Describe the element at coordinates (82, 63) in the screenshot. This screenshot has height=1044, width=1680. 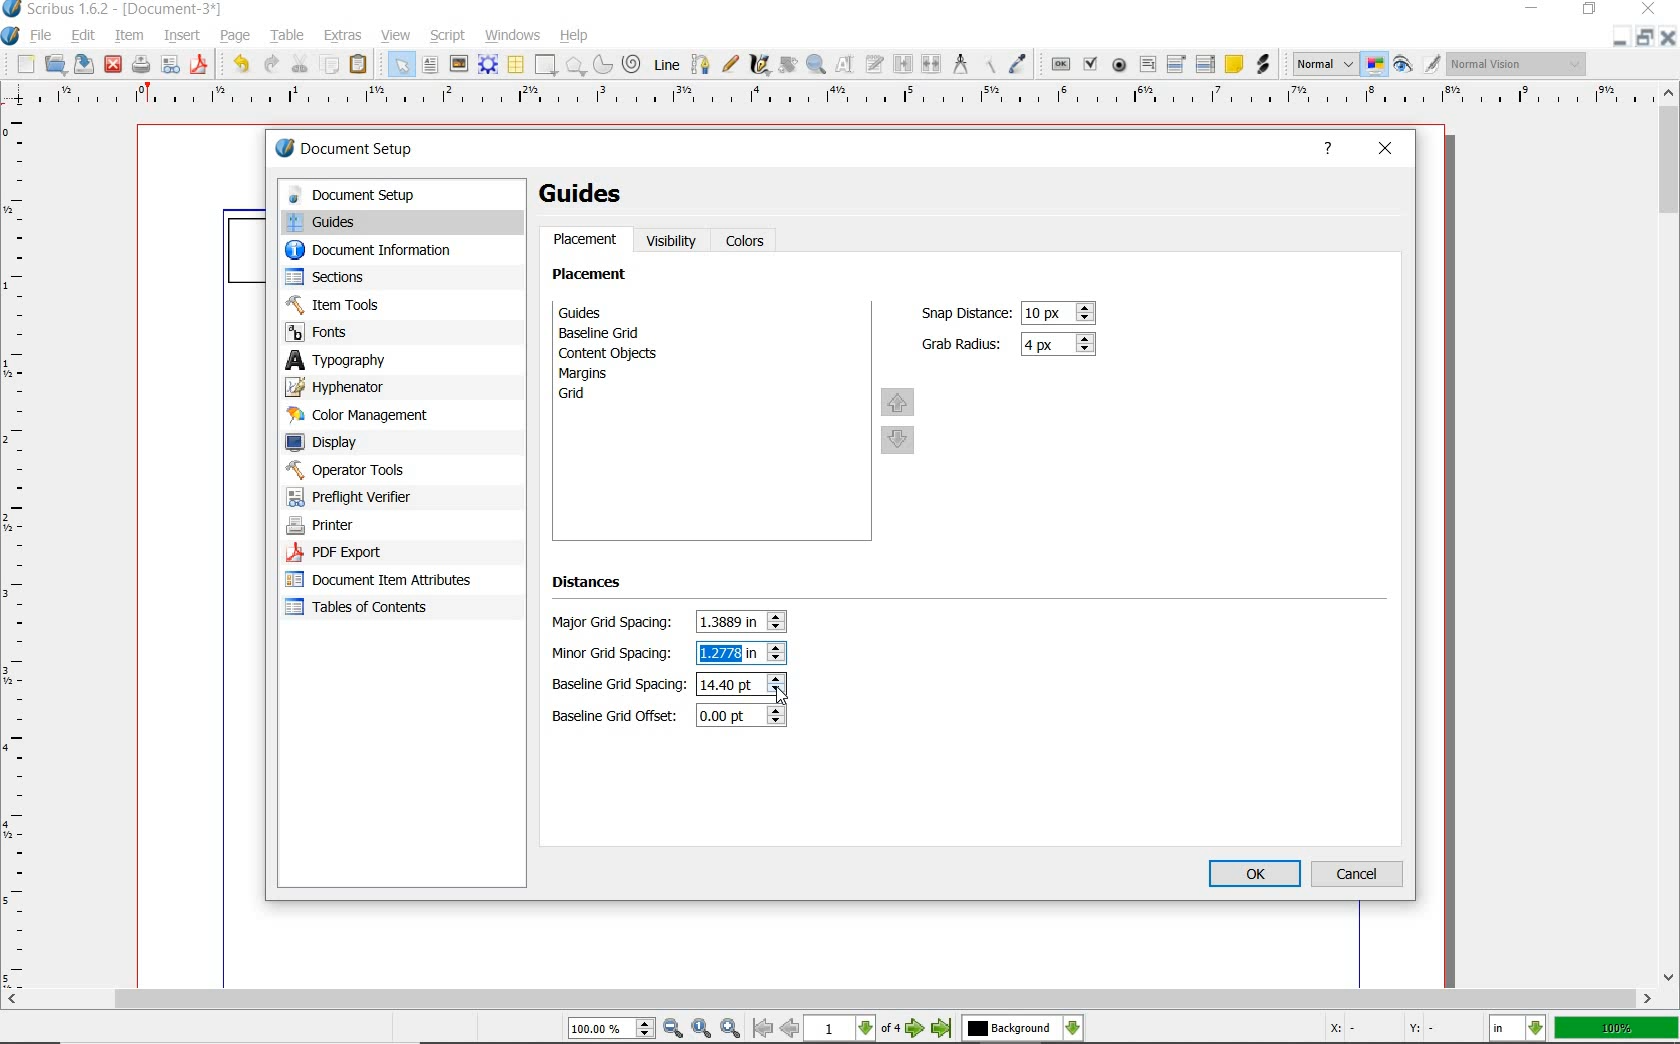
I see `save` at that location.